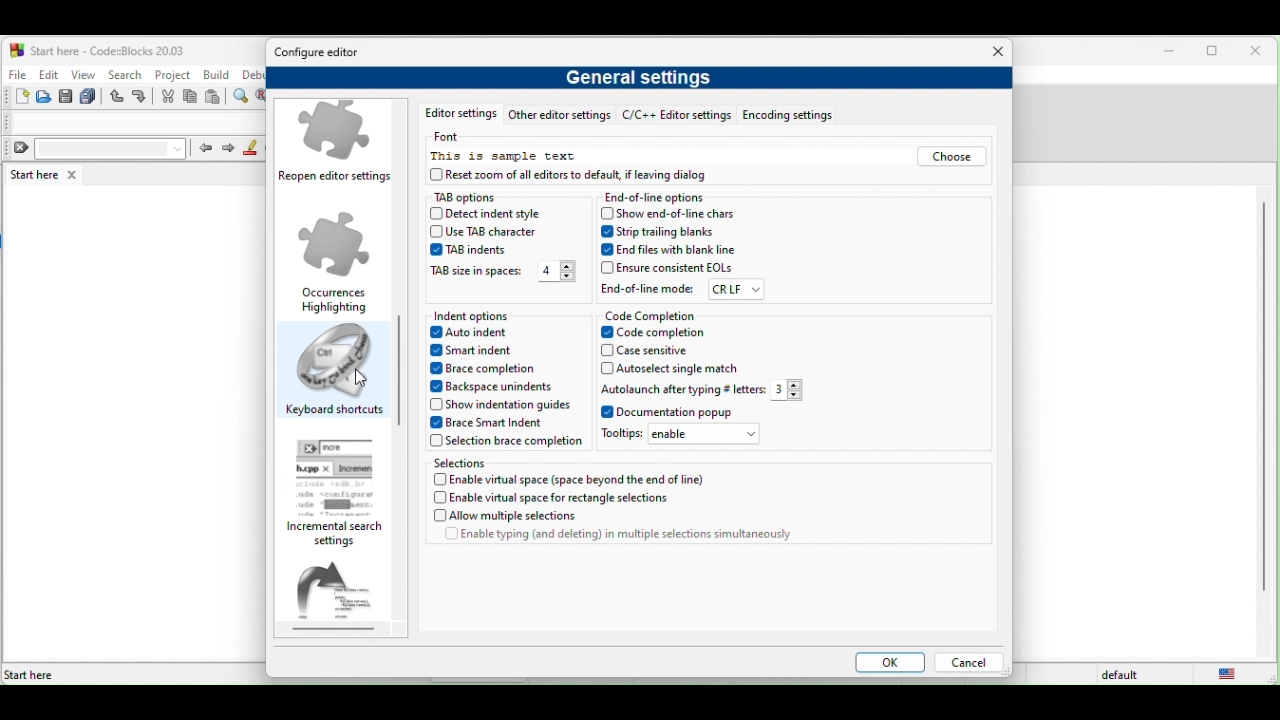  What do you see at coordinates (618, 538) in the screenshot?
I see `enable typing (and deleting) in multiple selections simultaneously` at bounding box center [618, 538].